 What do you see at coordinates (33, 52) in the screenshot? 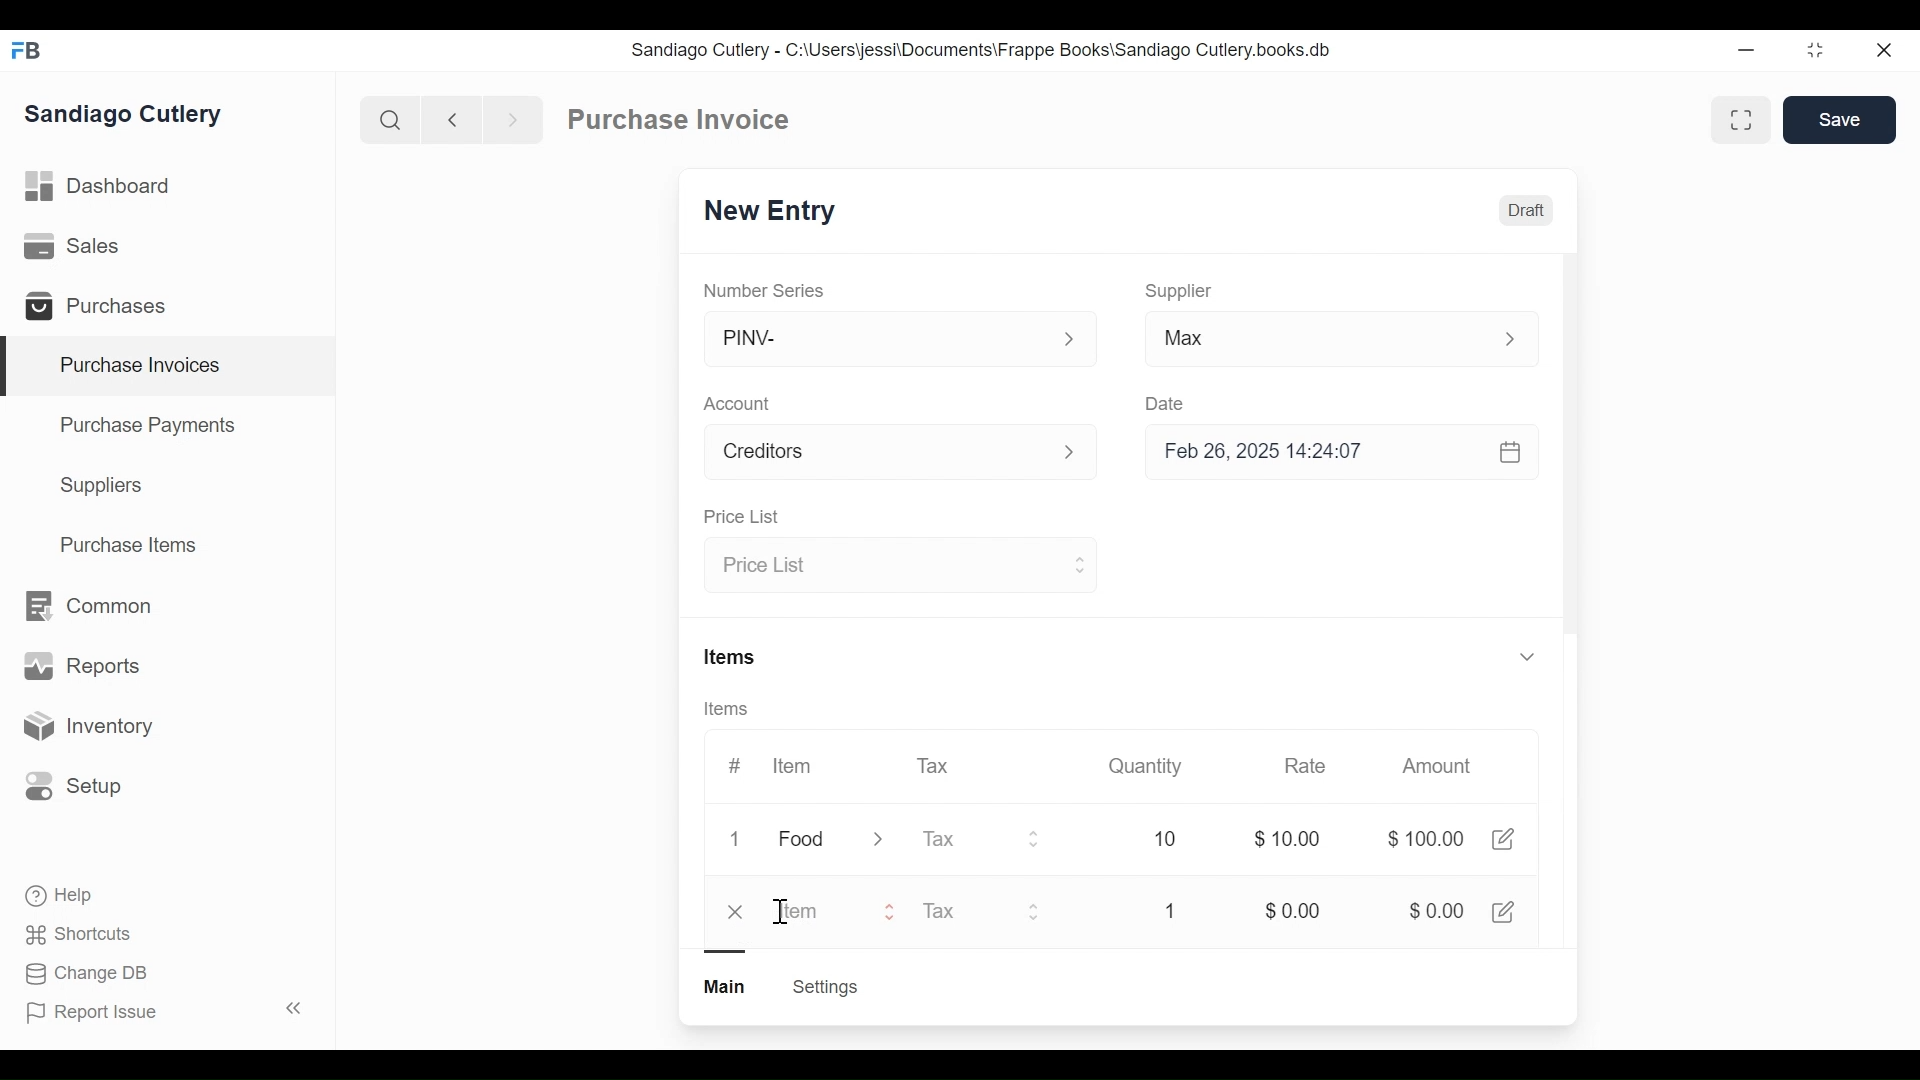
I see `Frappe Books Desktop icon` at bounding box center [33, 52].